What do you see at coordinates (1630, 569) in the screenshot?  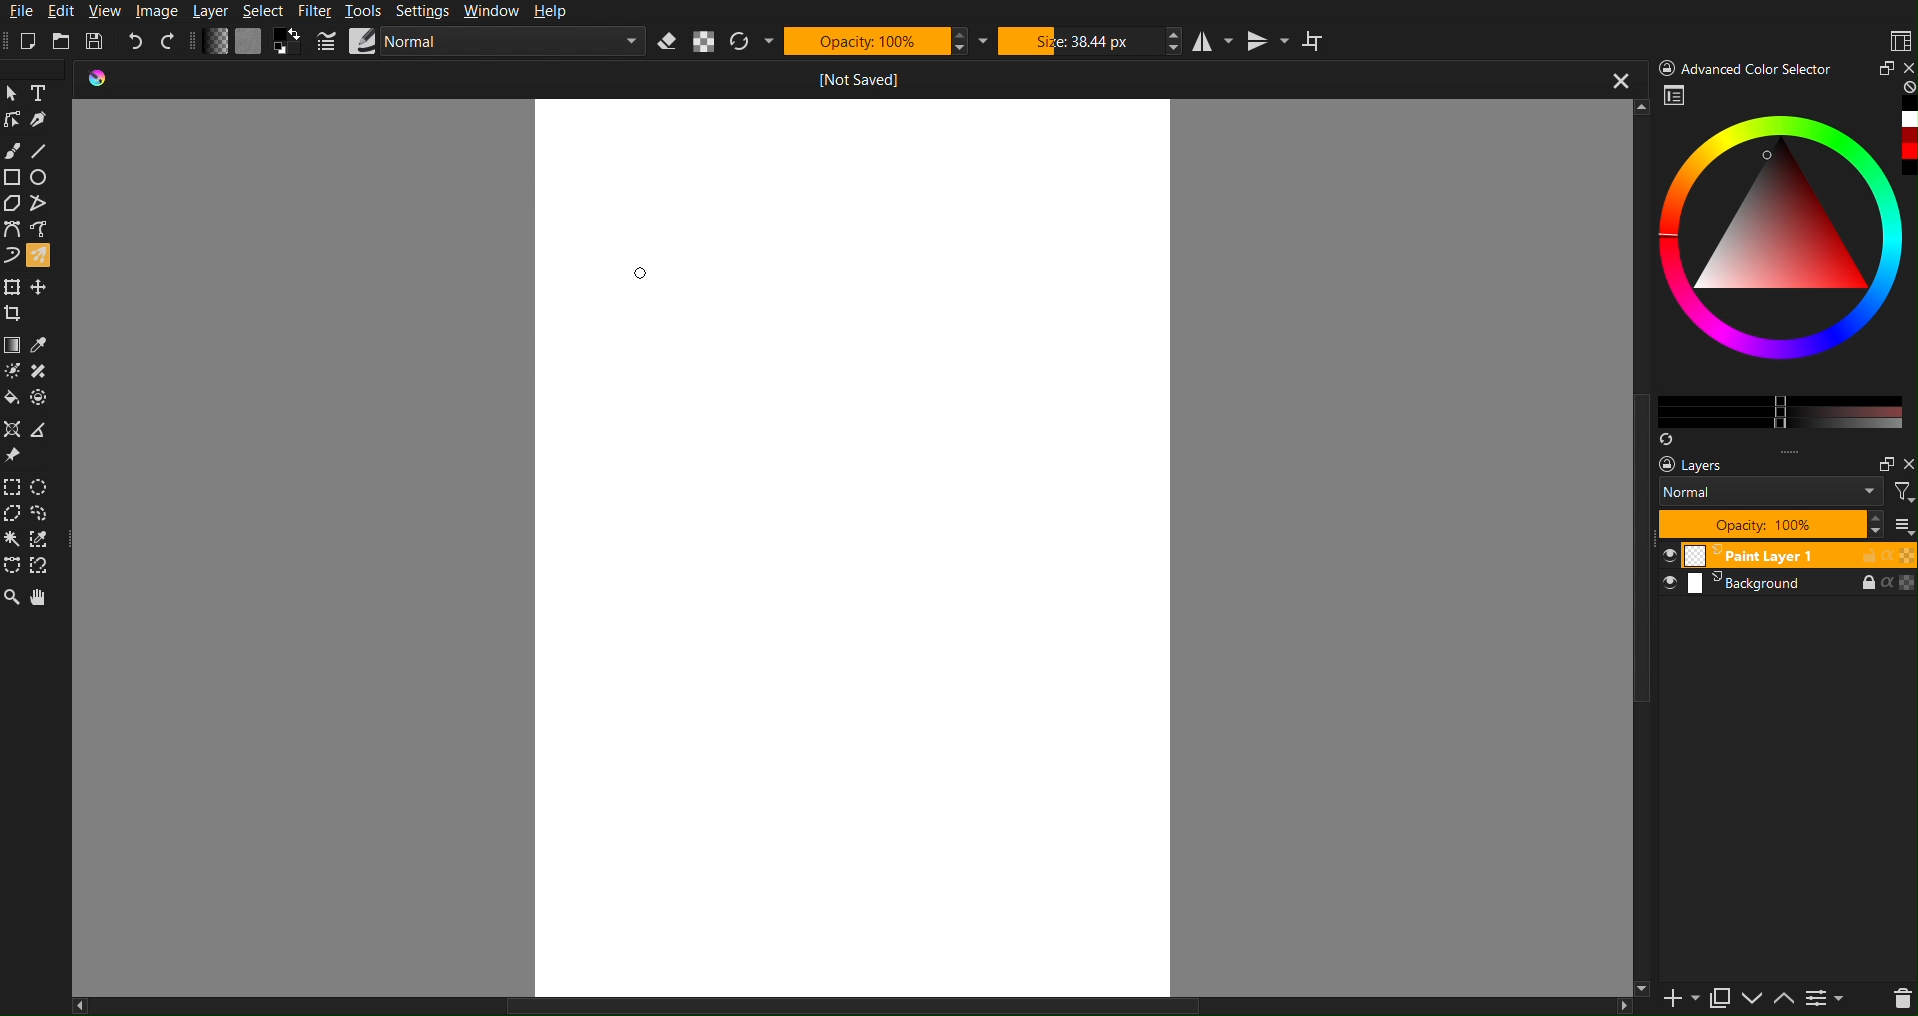 I see `Vertical Scrol bar` at bounding box center [1630, 569].